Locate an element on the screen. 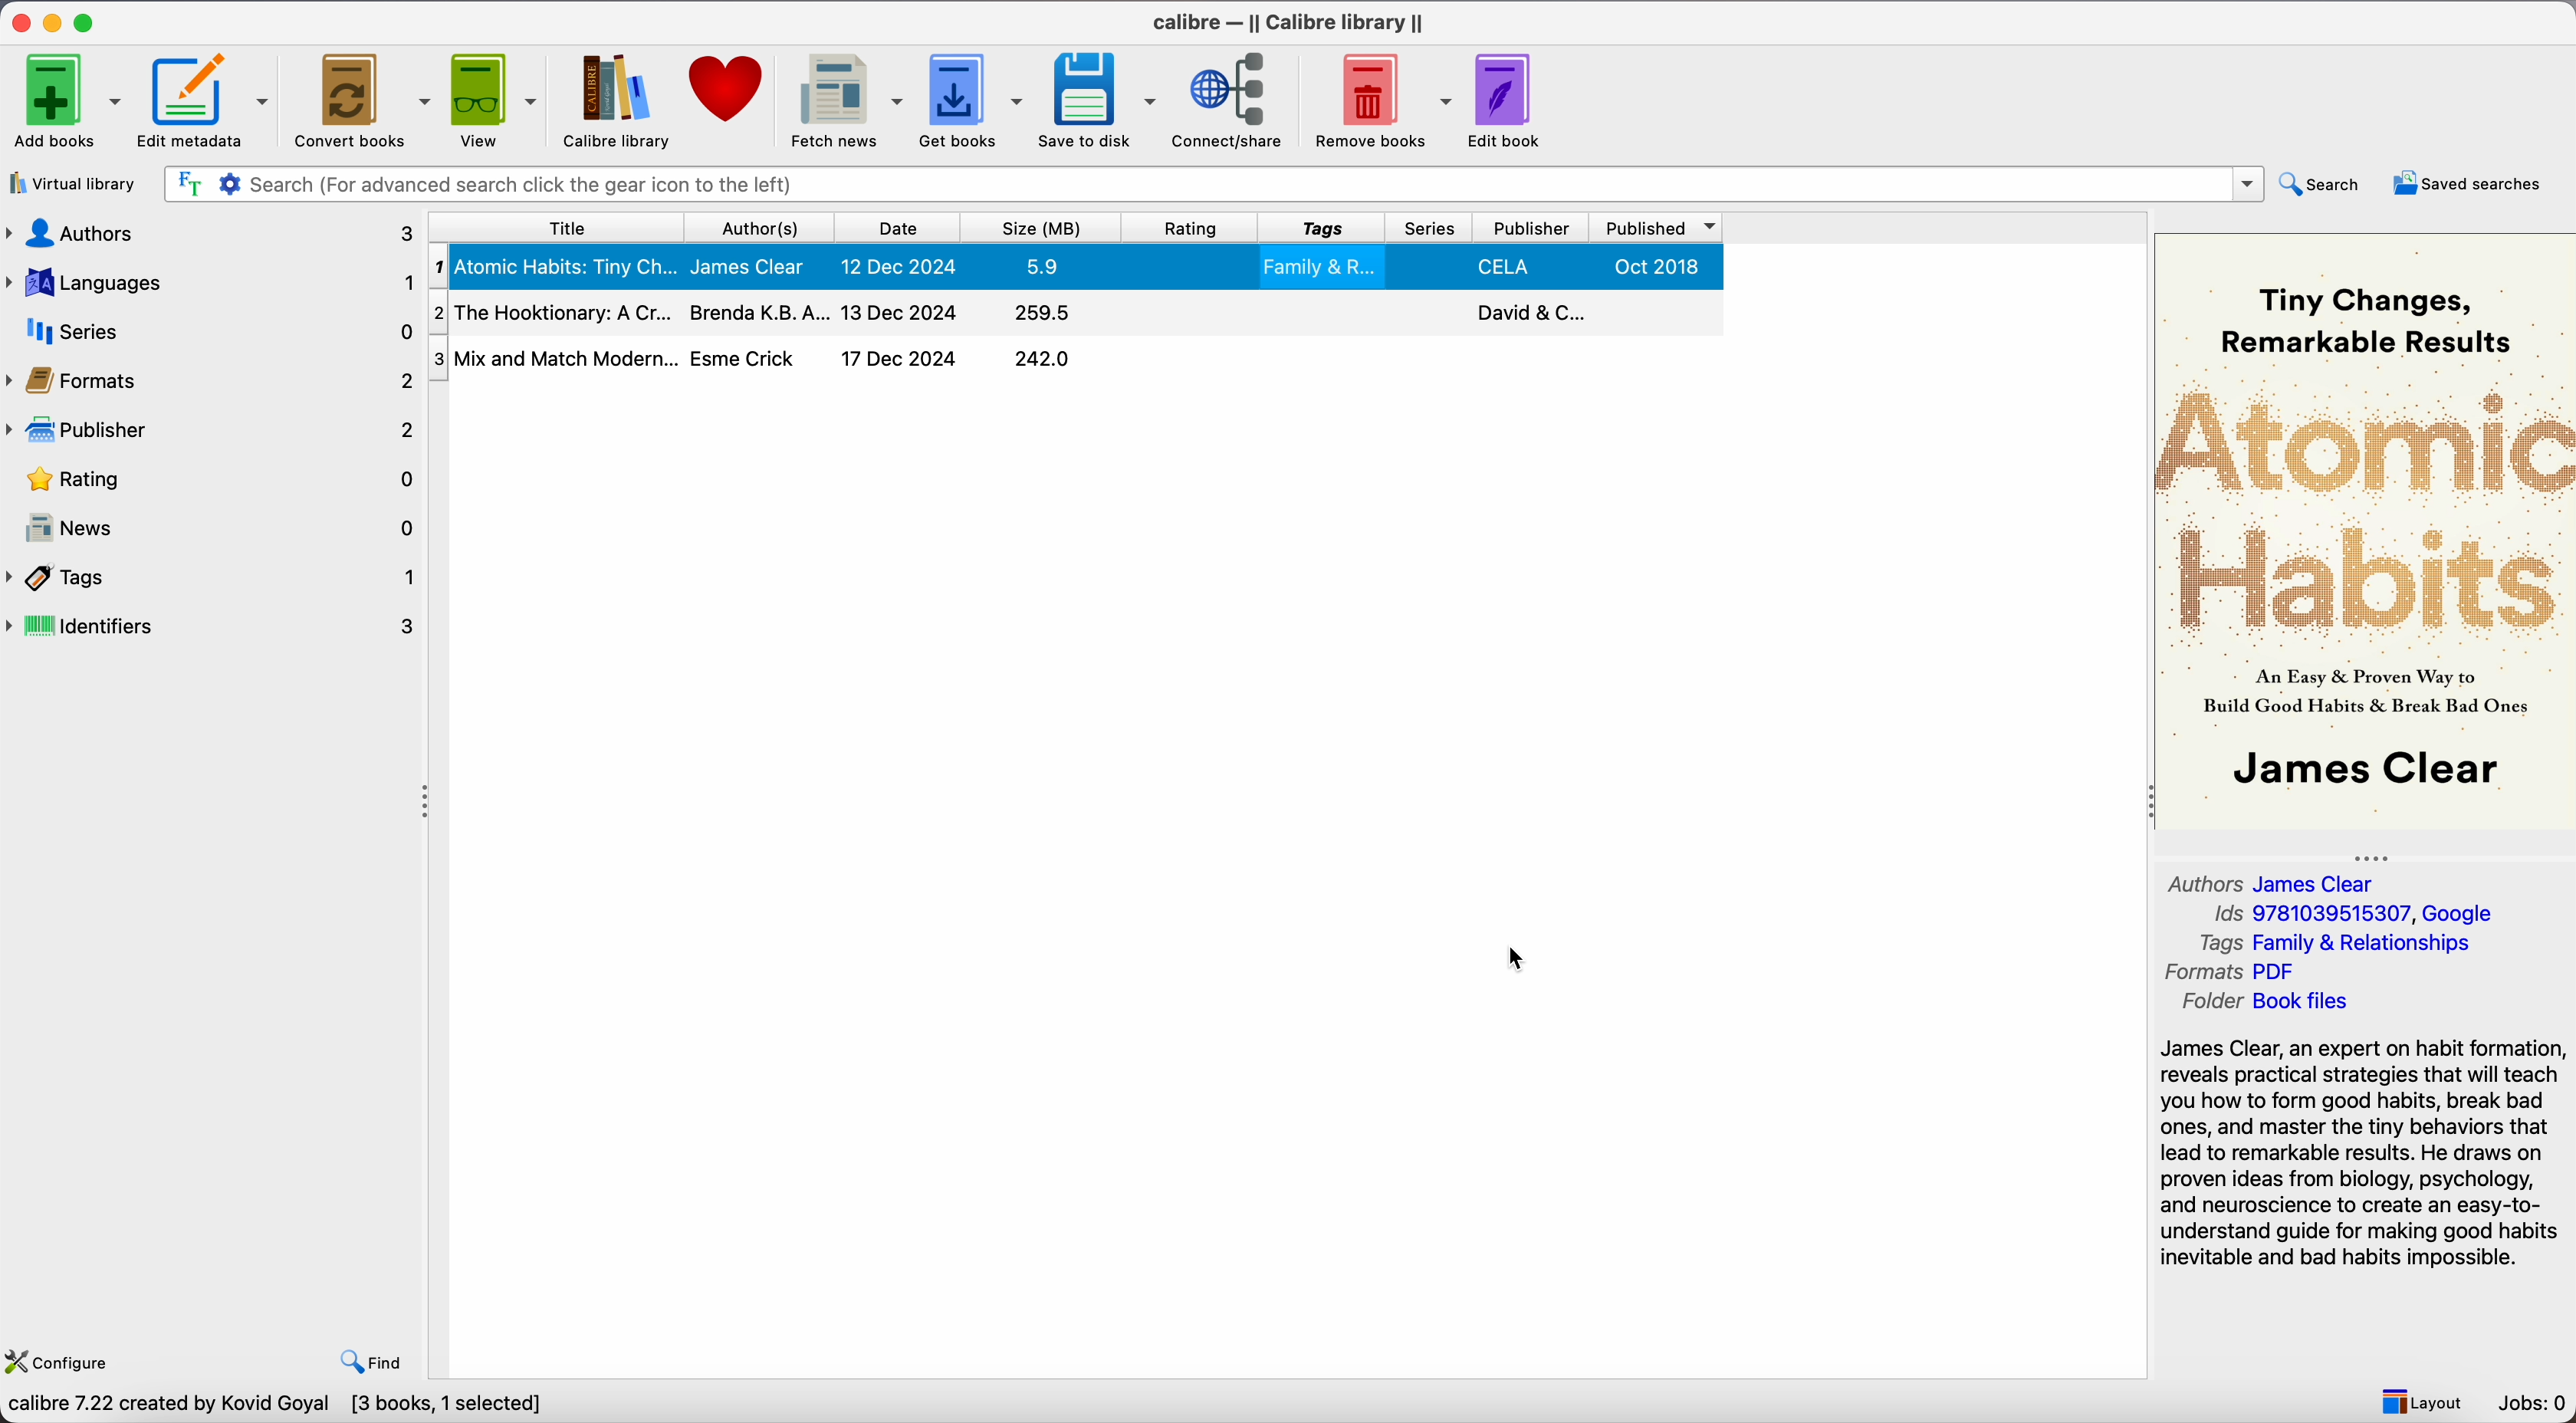 The image size is (2576, 1423). Atomic Habits: Tiny Ch... is located at coordinates (552, 266).